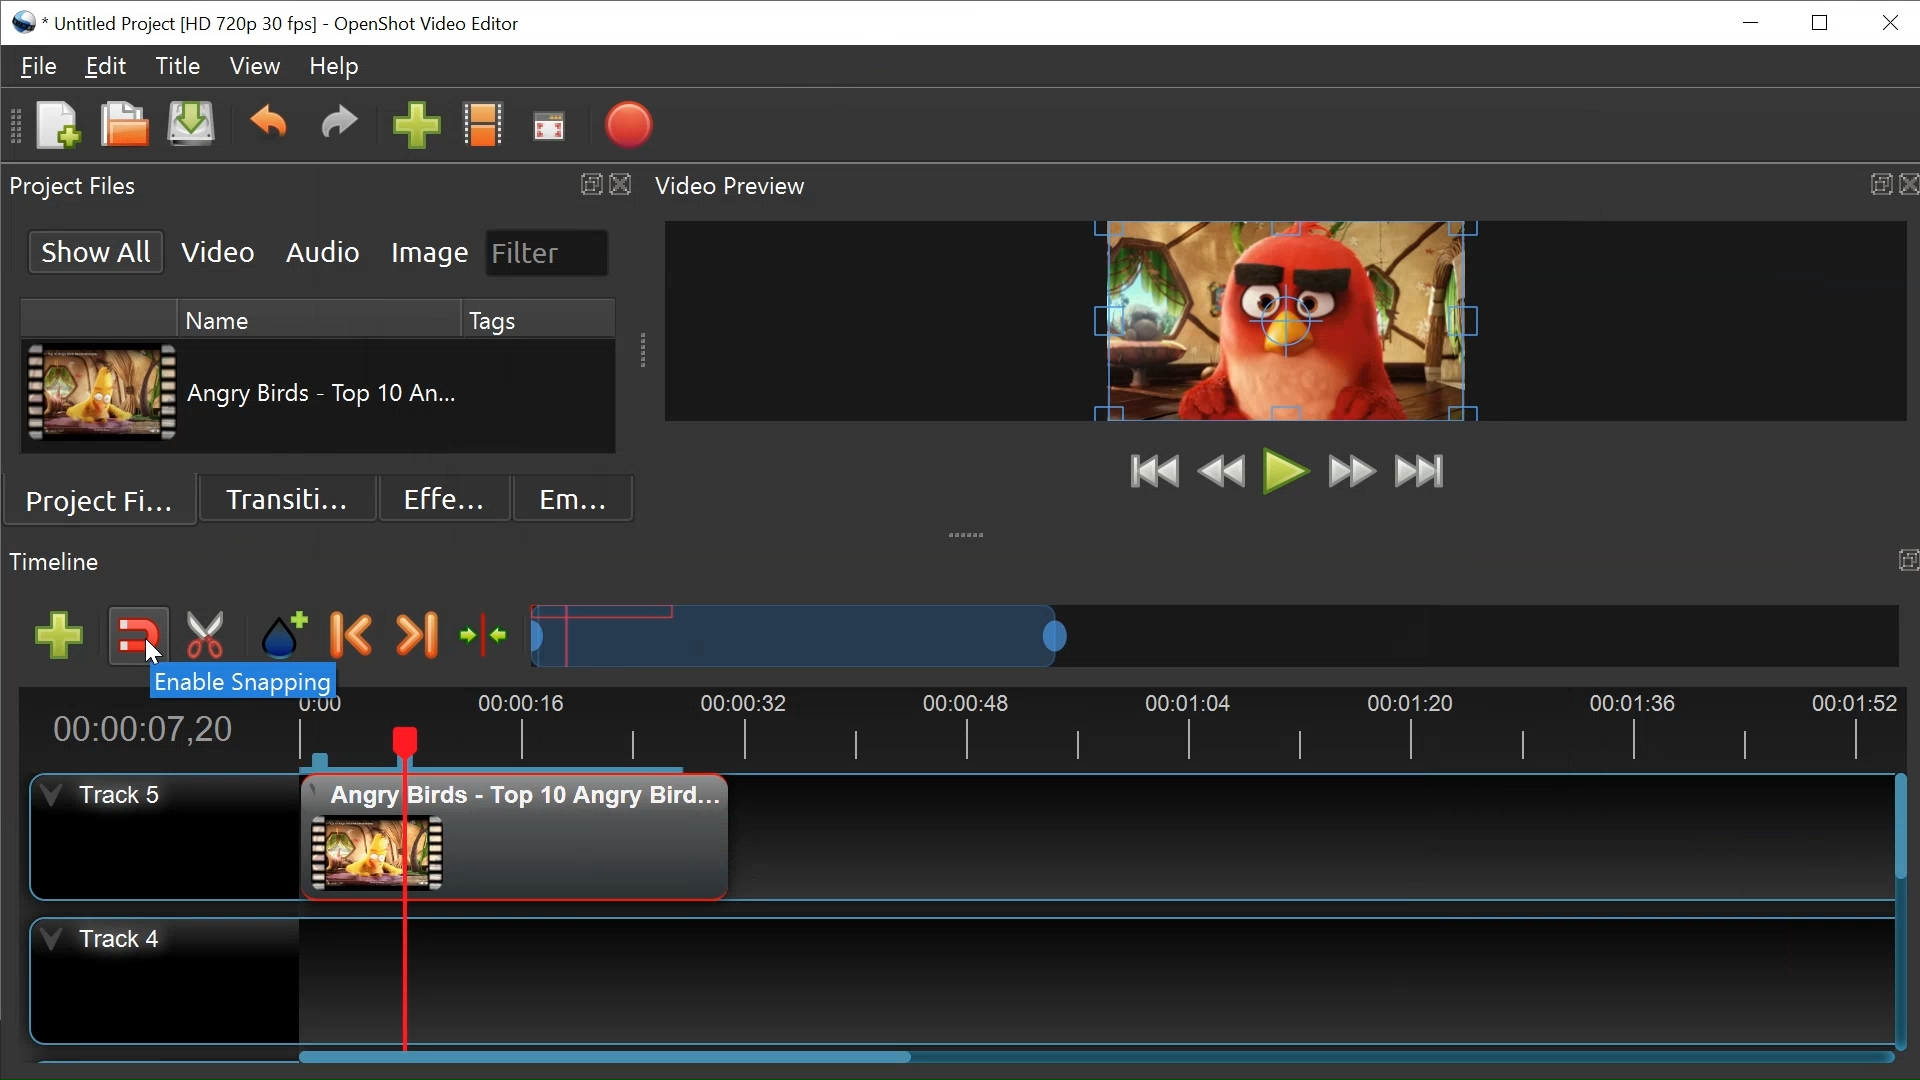 The image size is (1920, 1080). I want to click on Add Marker, so click(285, 638).